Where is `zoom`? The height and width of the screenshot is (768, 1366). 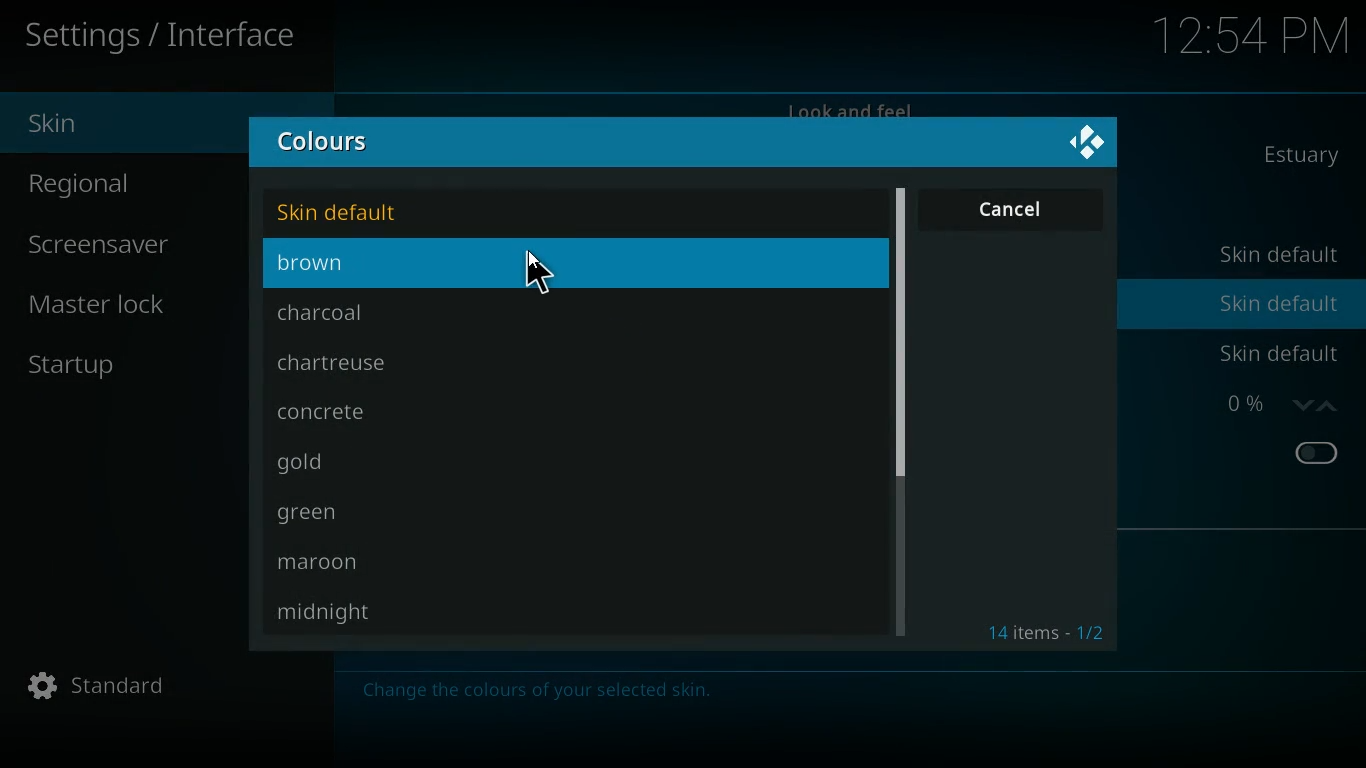 zoom is located at coordinates (1279, 407).